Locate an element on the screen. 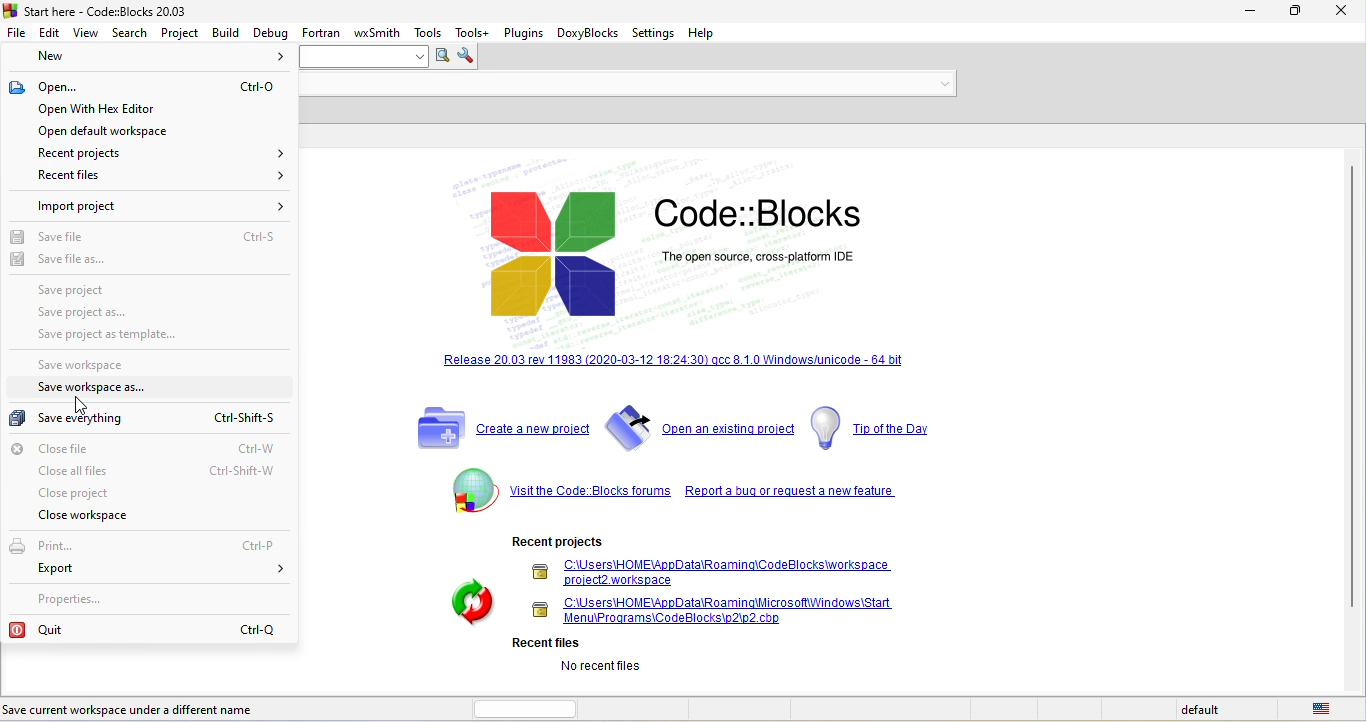  close workspace is located at coordinates (97, 517).